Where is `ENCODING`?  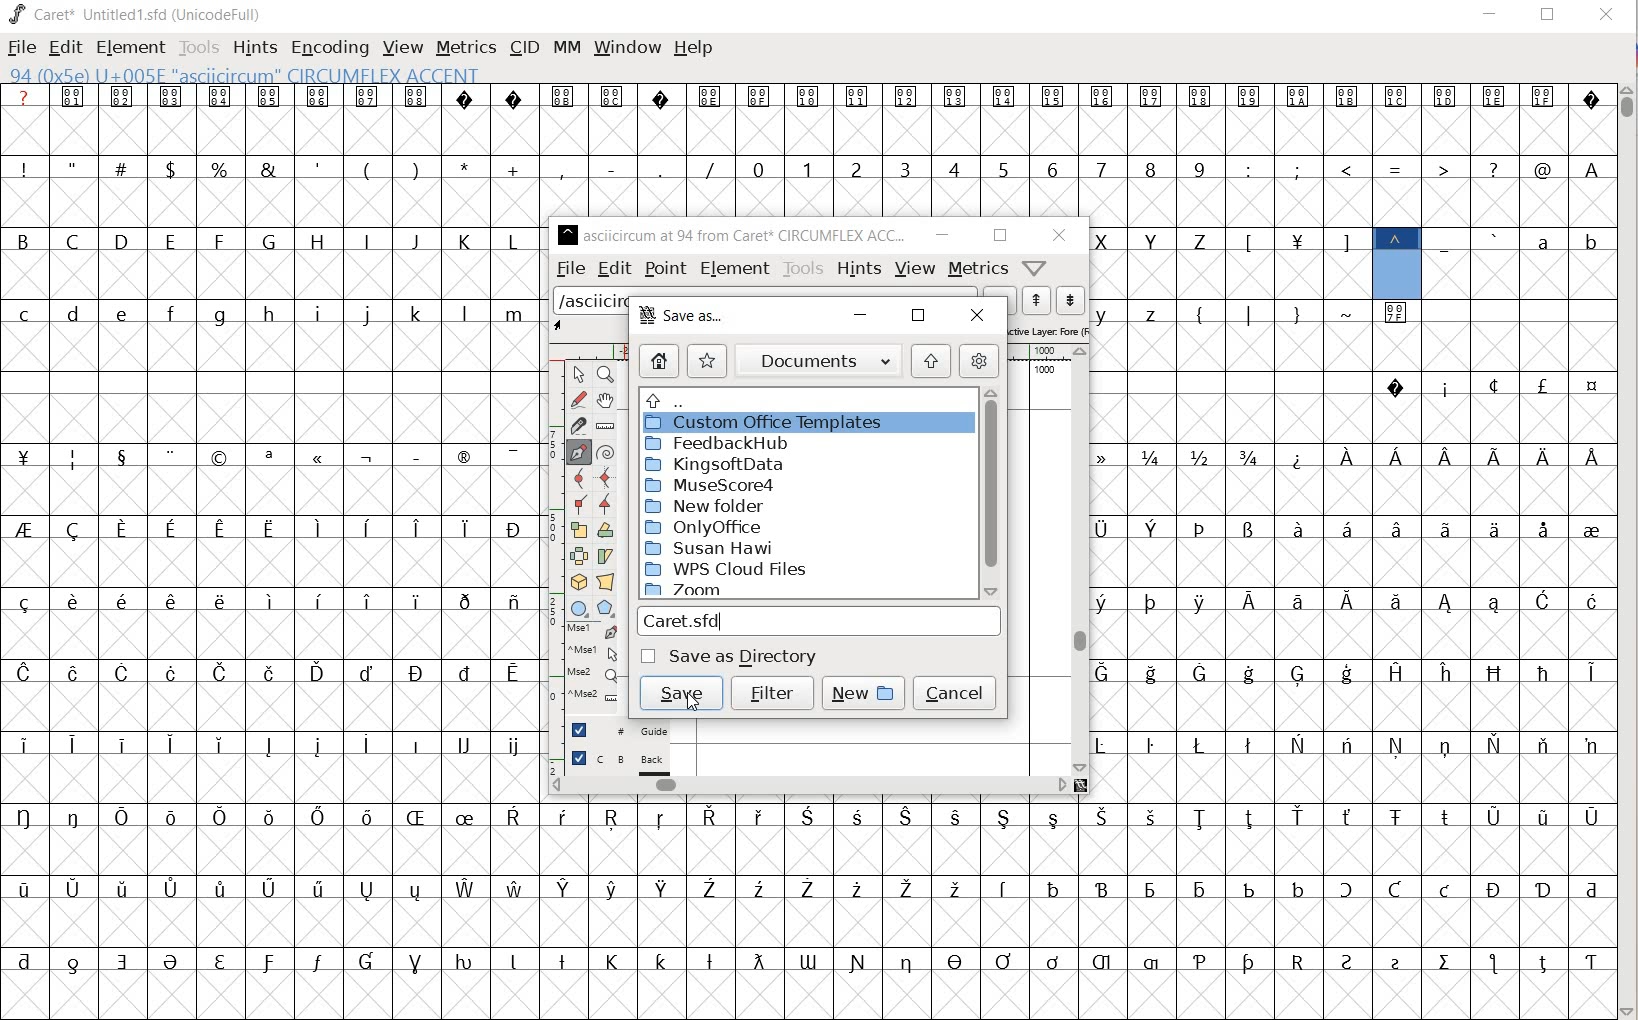
ENCODING is located at coordinates (330, 46).